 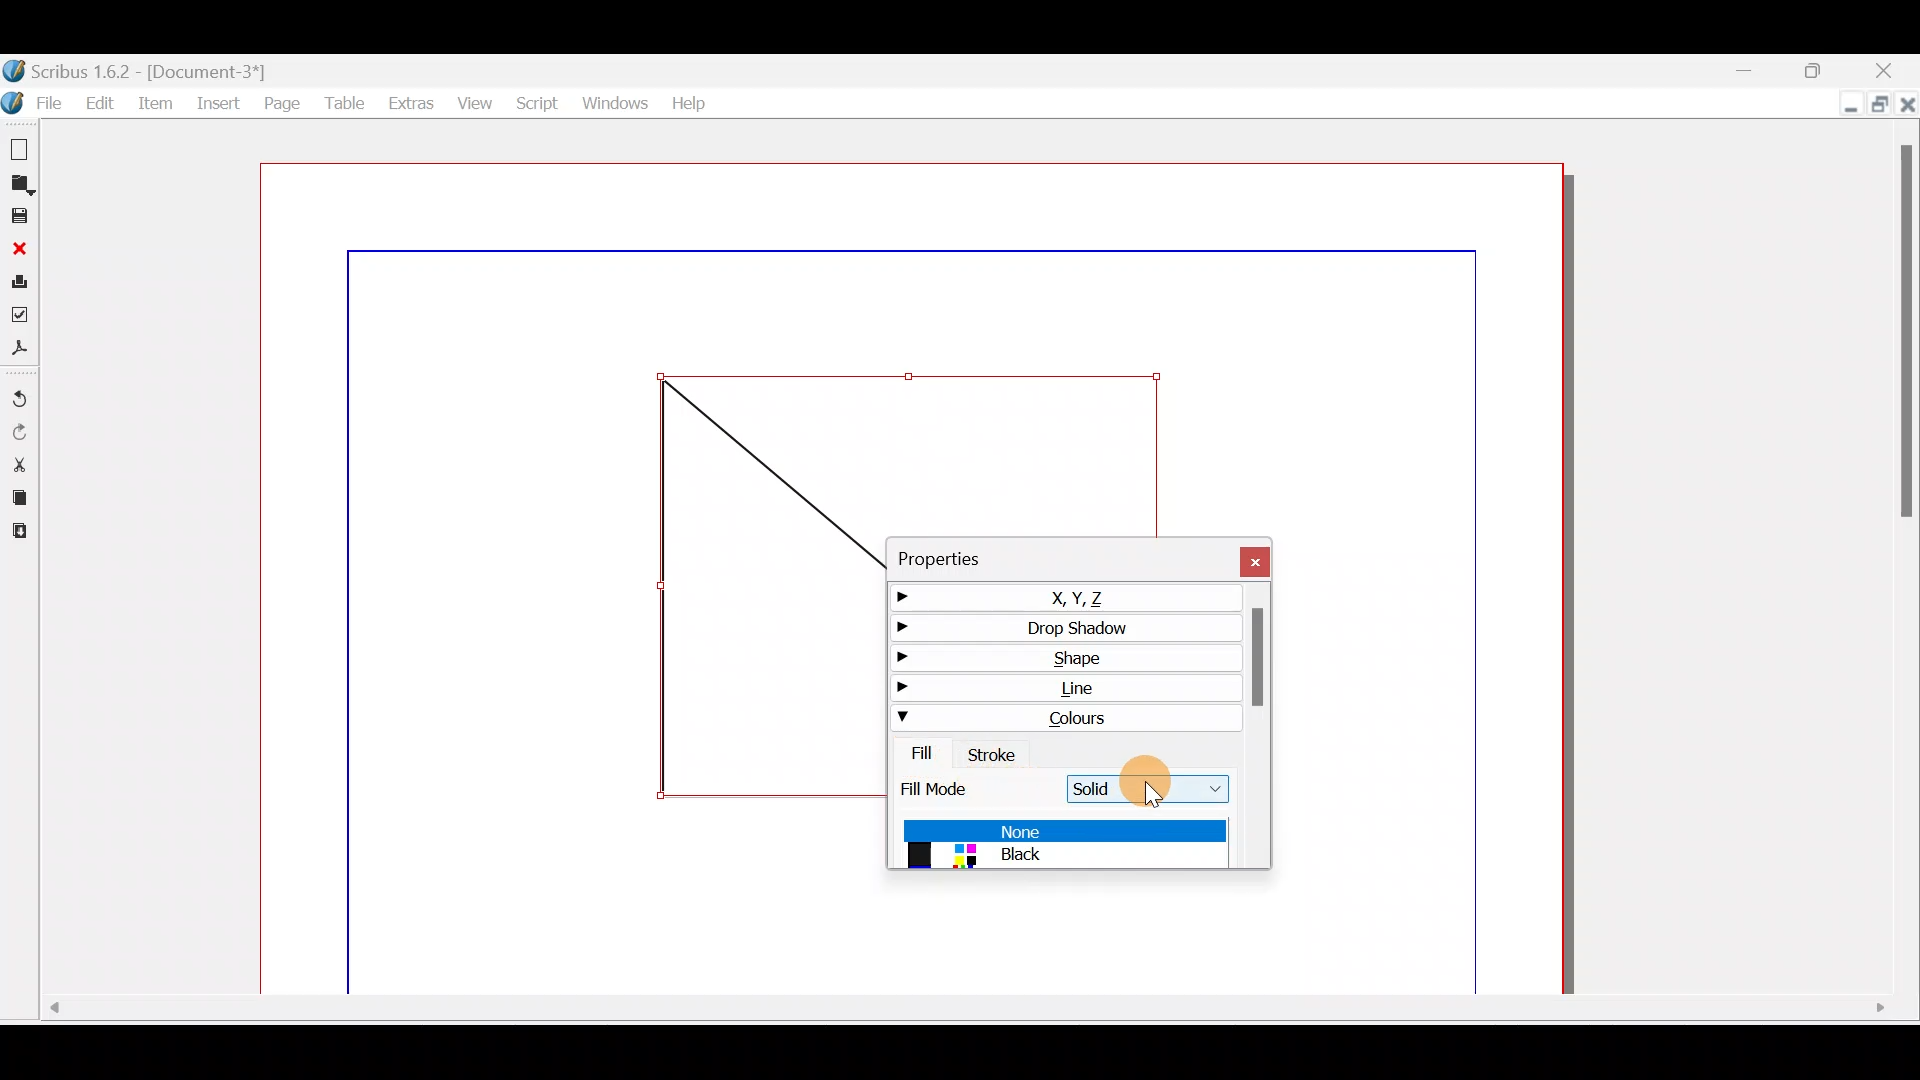 I want to click on Fill, so click(x=915, y=753).